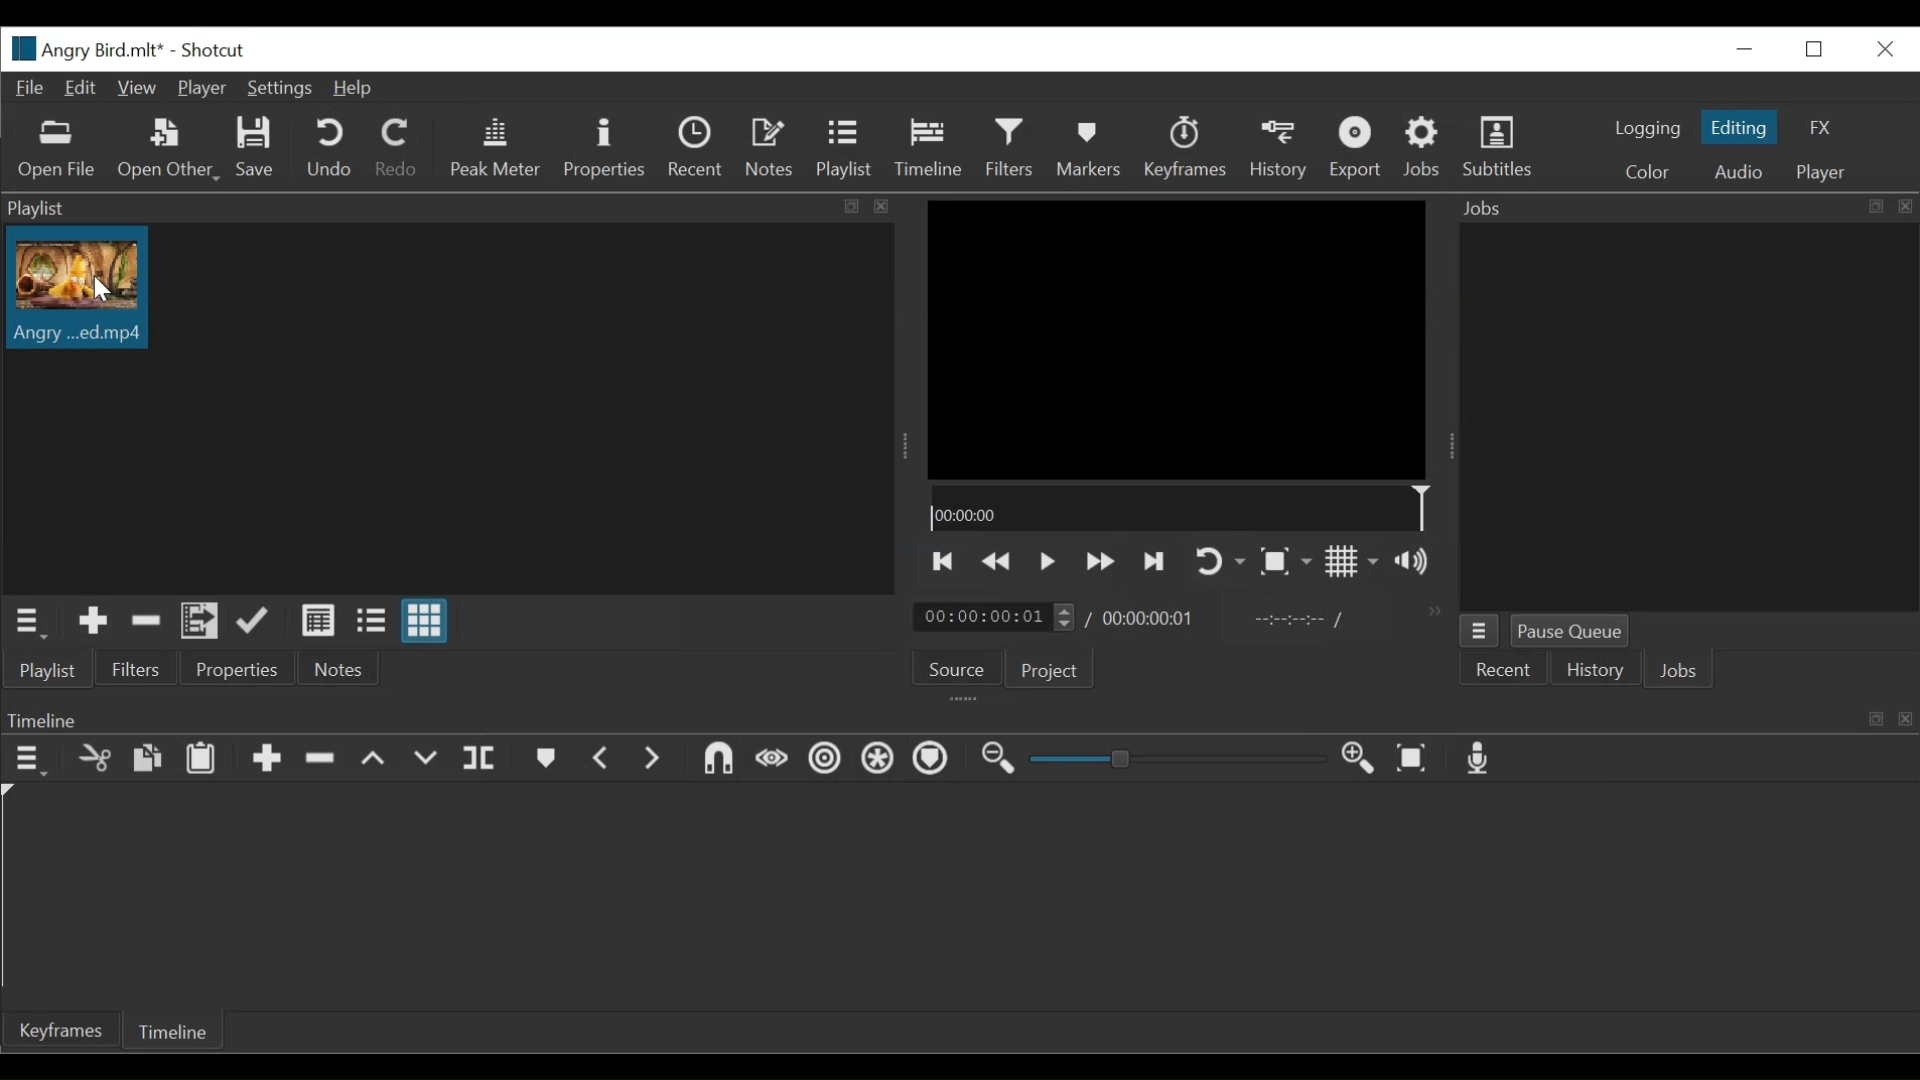 The width and height of the screenshot is (1920, 1080). What do you see at coordinates (958, 670) in the screenshot?
I see `Source` at bounding box center [958, 670].